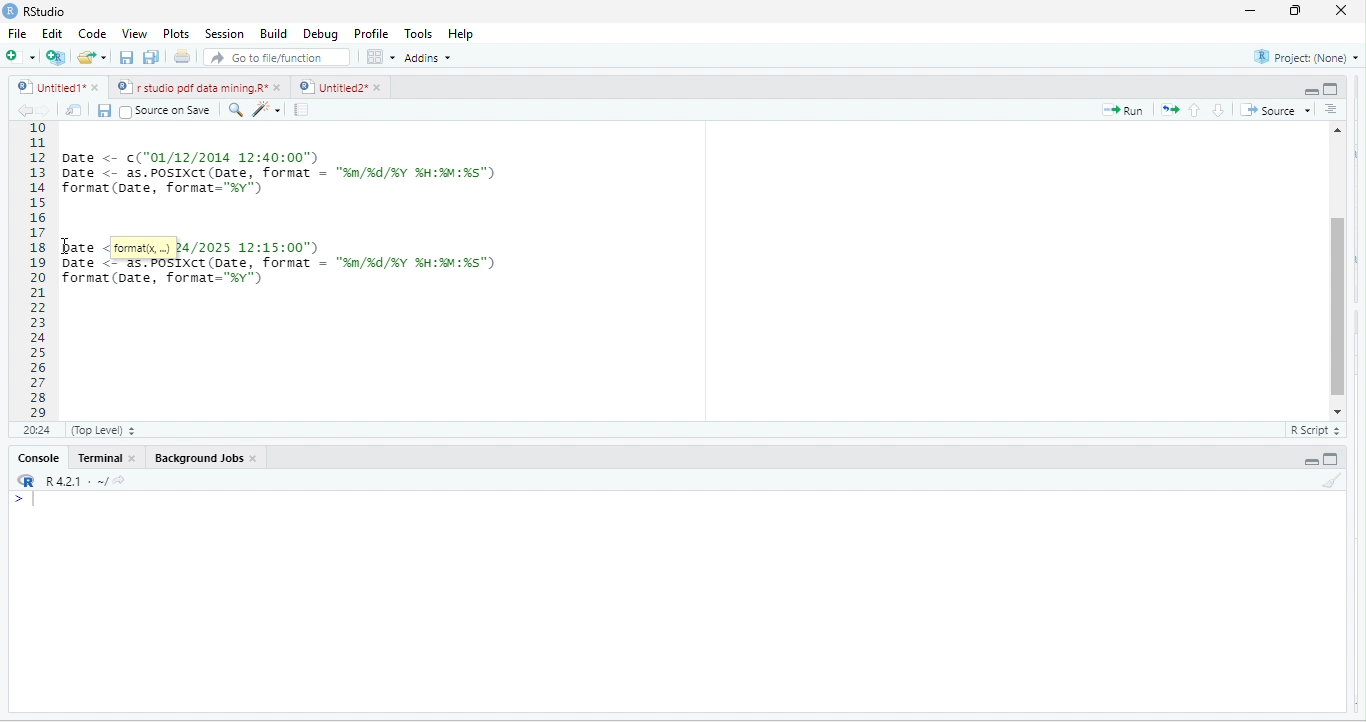 Image resolution: width=1366 pixels, height=722 pixels. Describe the element at coordinates (427, 58) in the screenshot. I see `addins` at that location.